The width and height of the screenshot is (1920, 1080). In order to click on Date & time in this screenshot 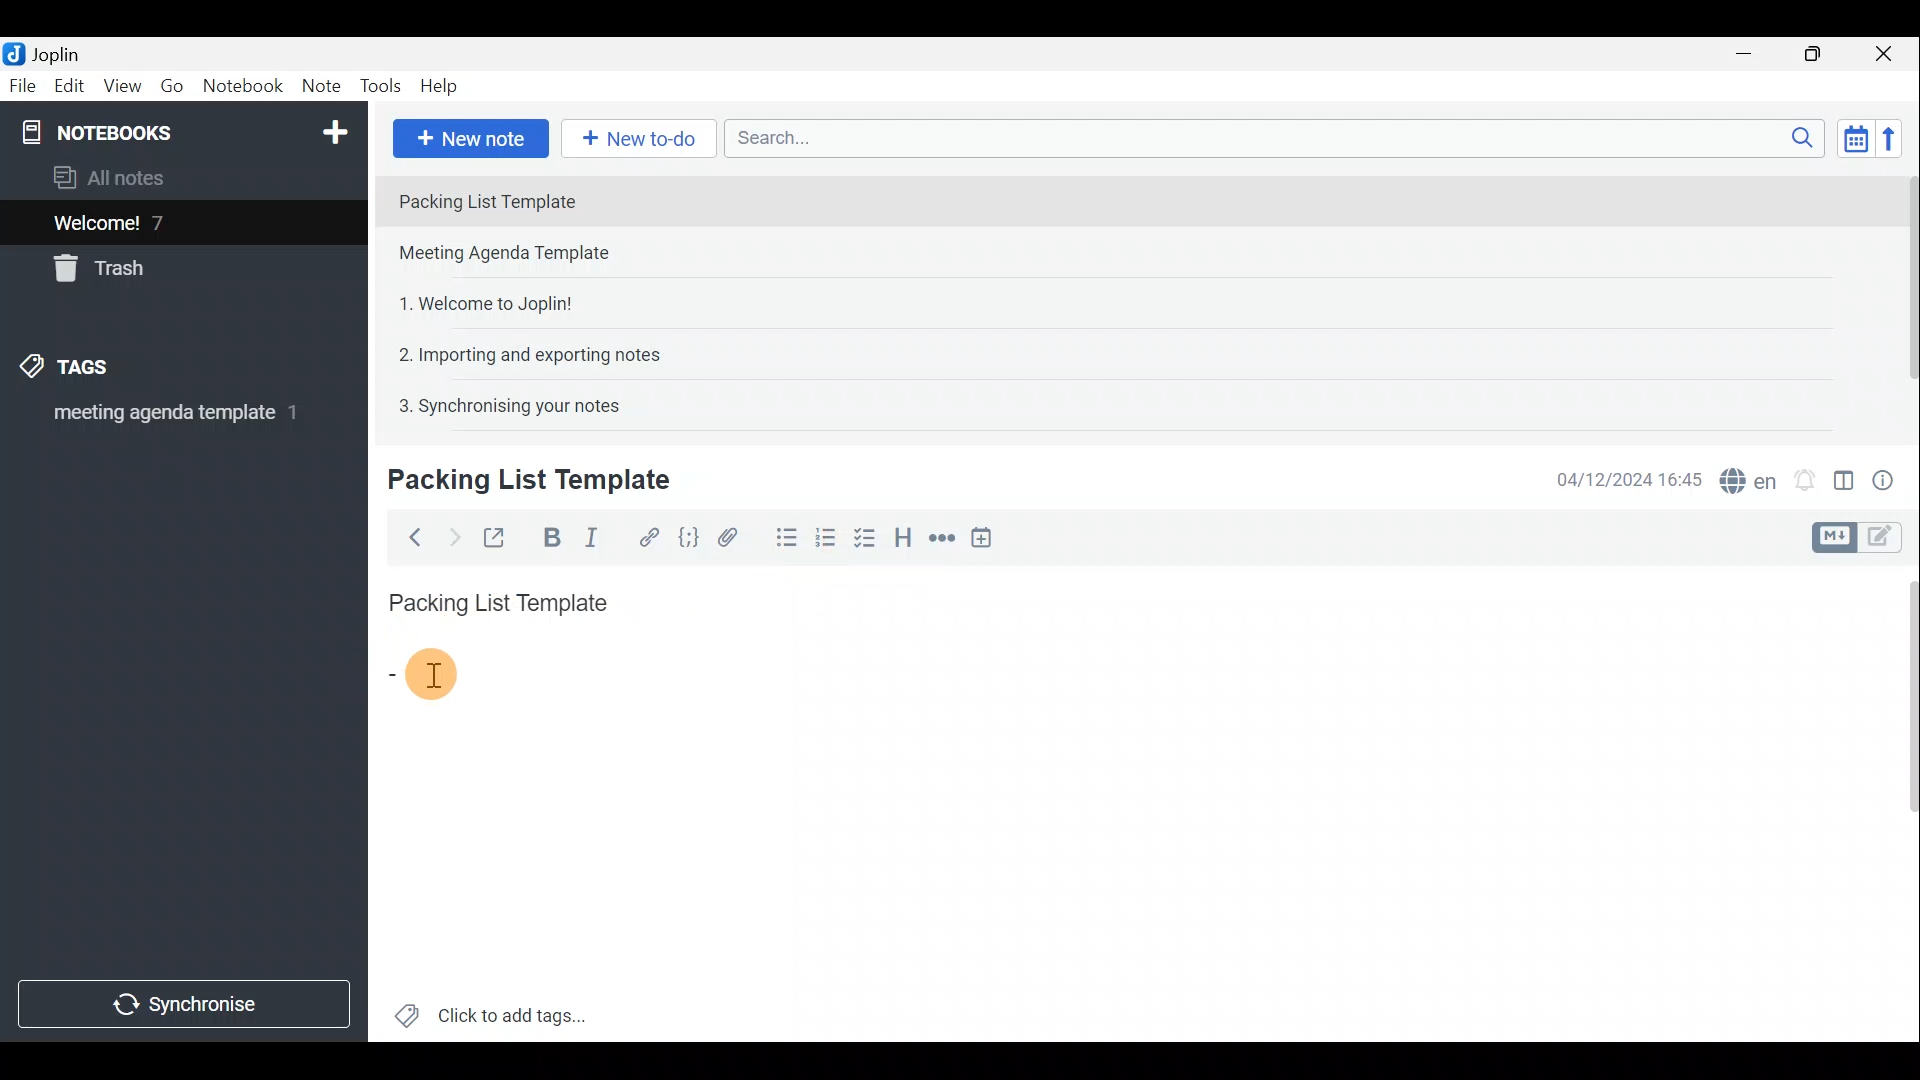, I will do `click(1629, 478)`.